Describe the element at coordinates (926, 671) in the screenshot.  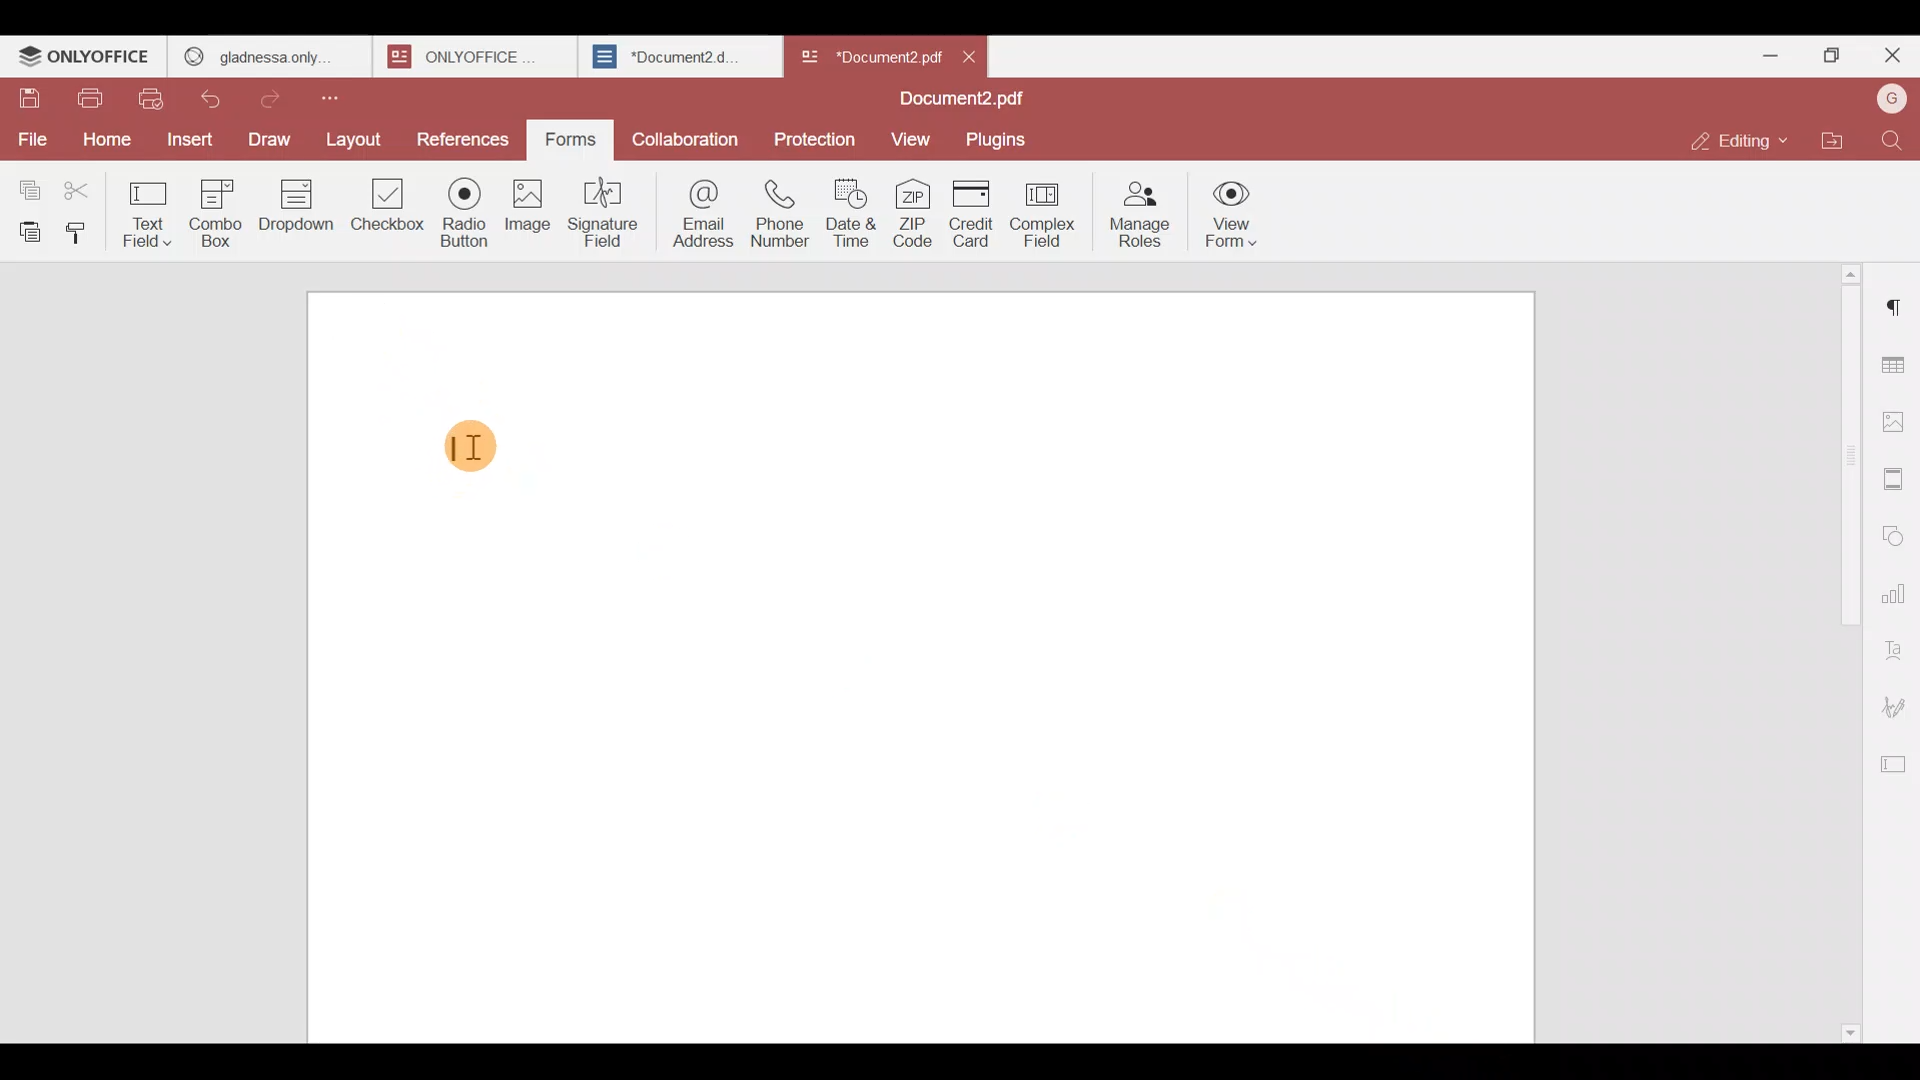
I see `Working area` at that location.